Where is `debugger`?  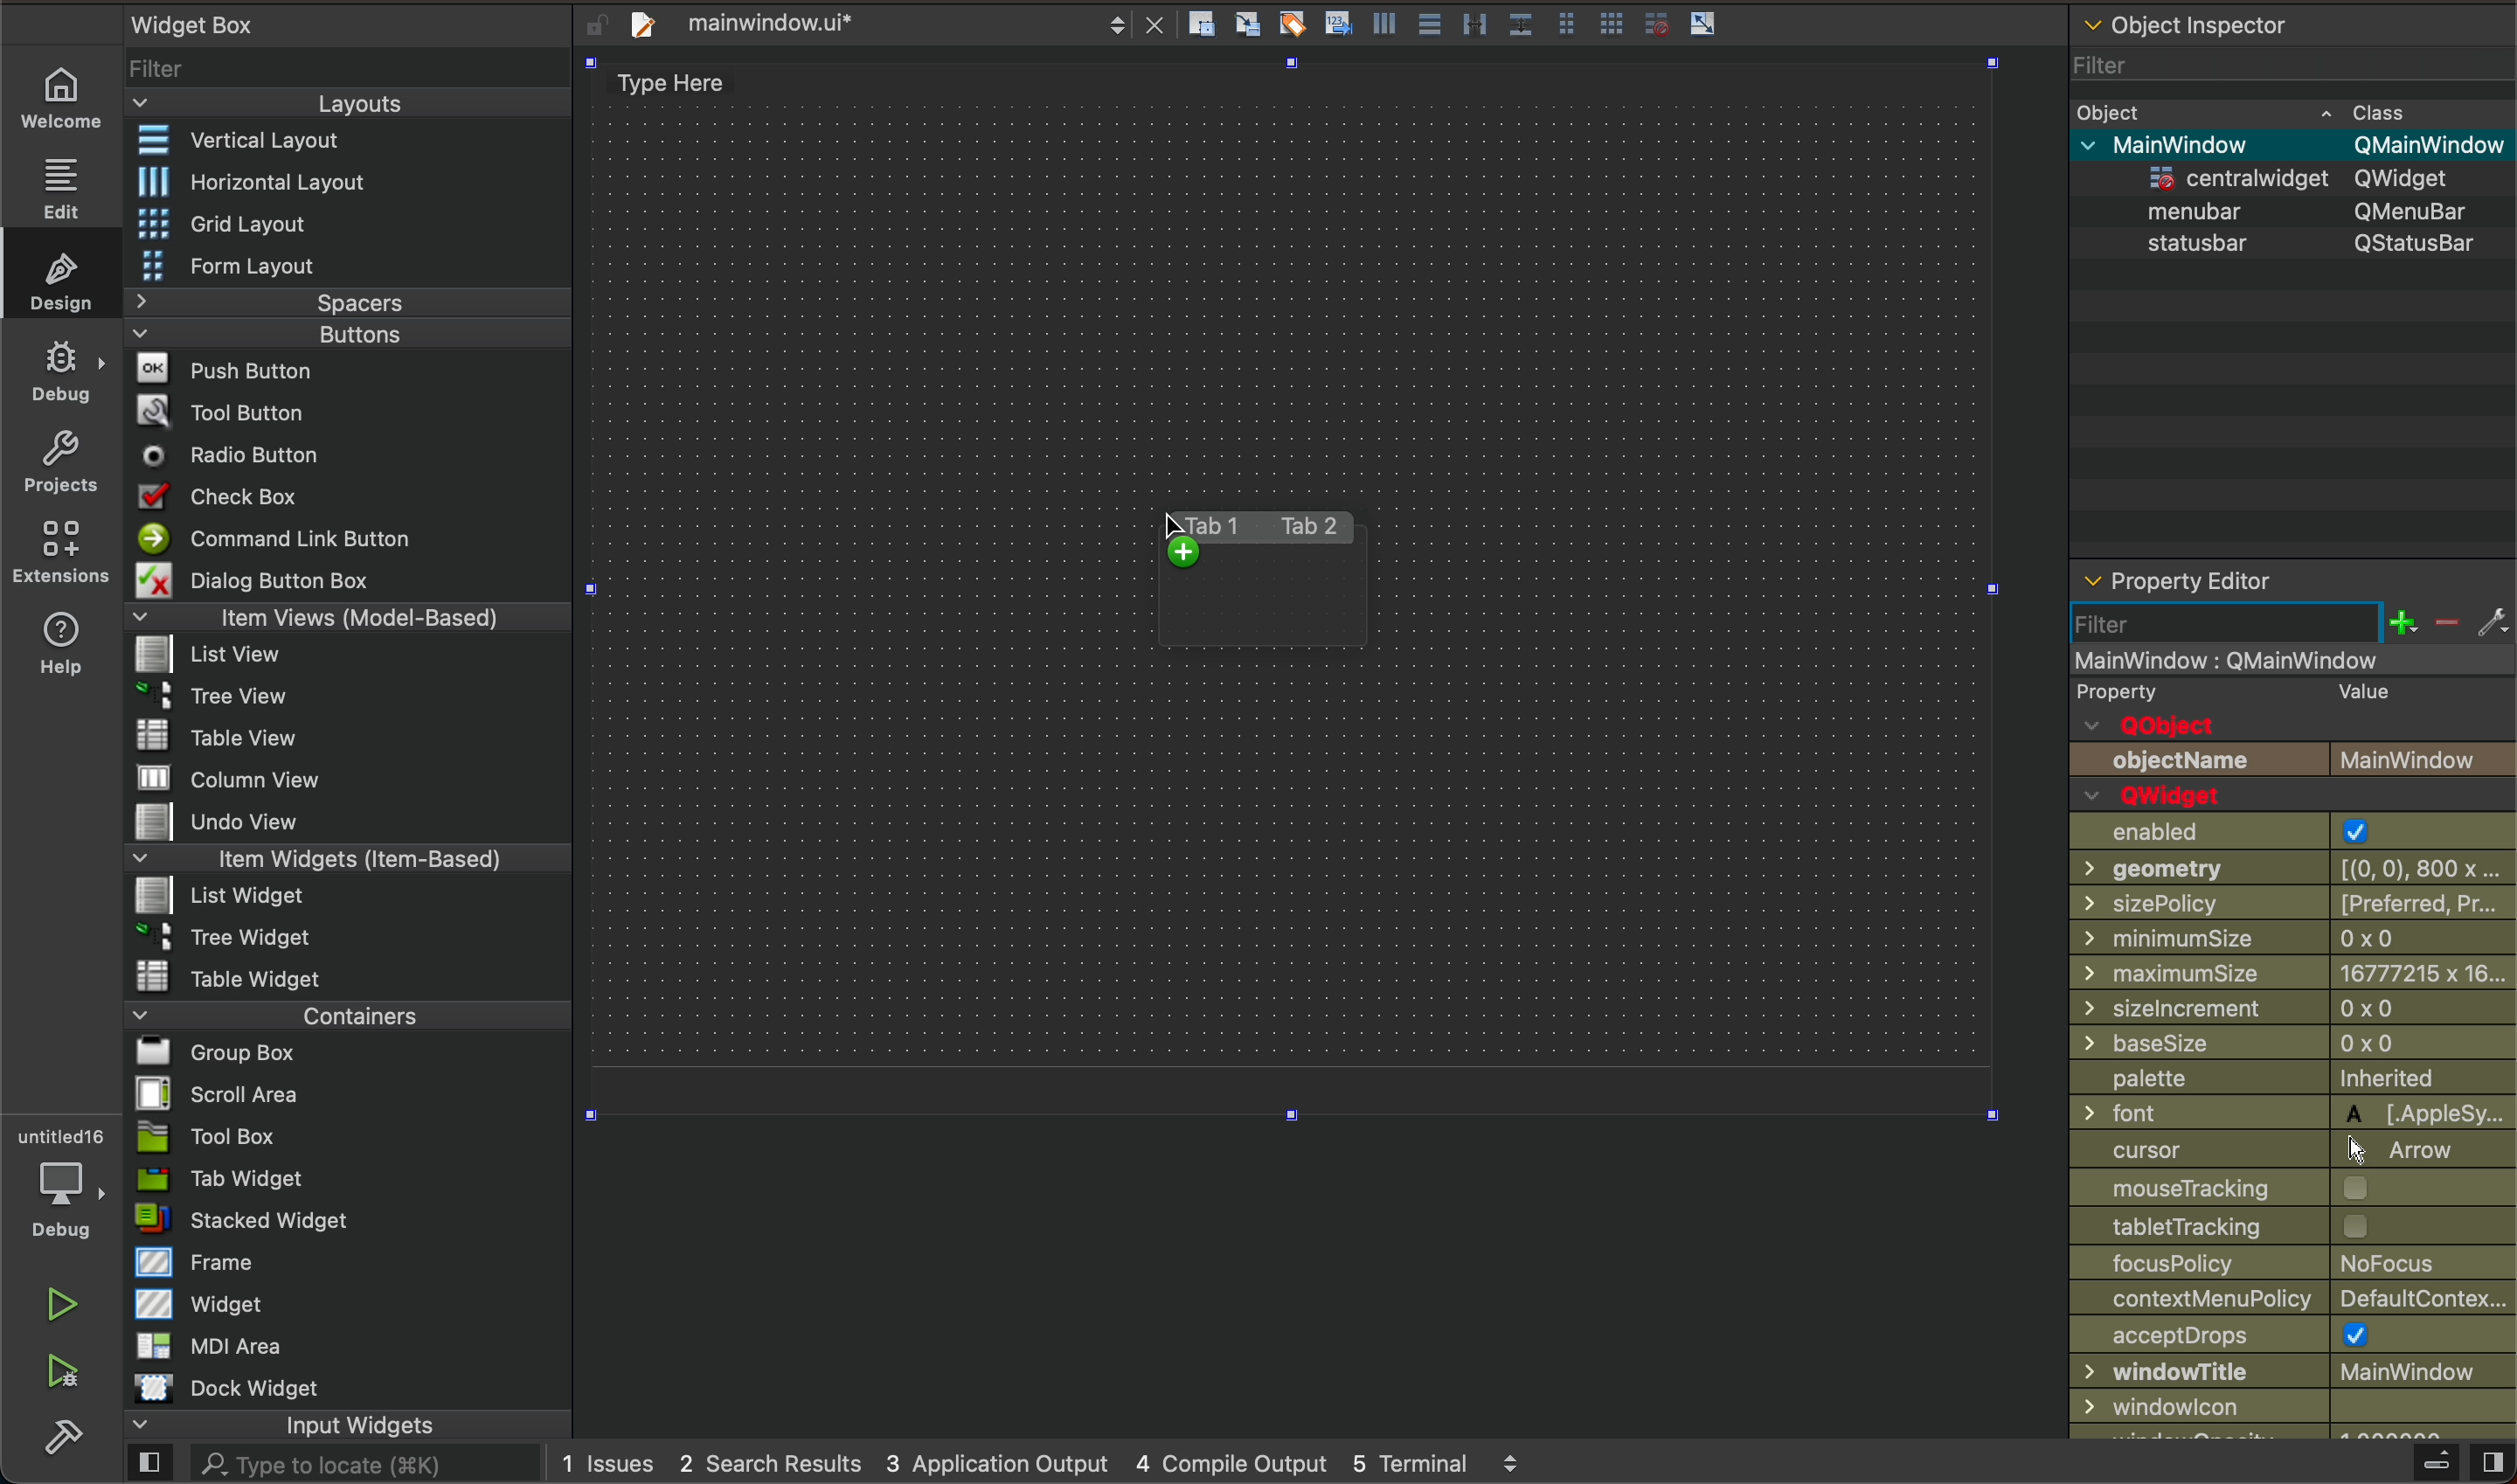
debugger is located at coordinates (56, 1177).